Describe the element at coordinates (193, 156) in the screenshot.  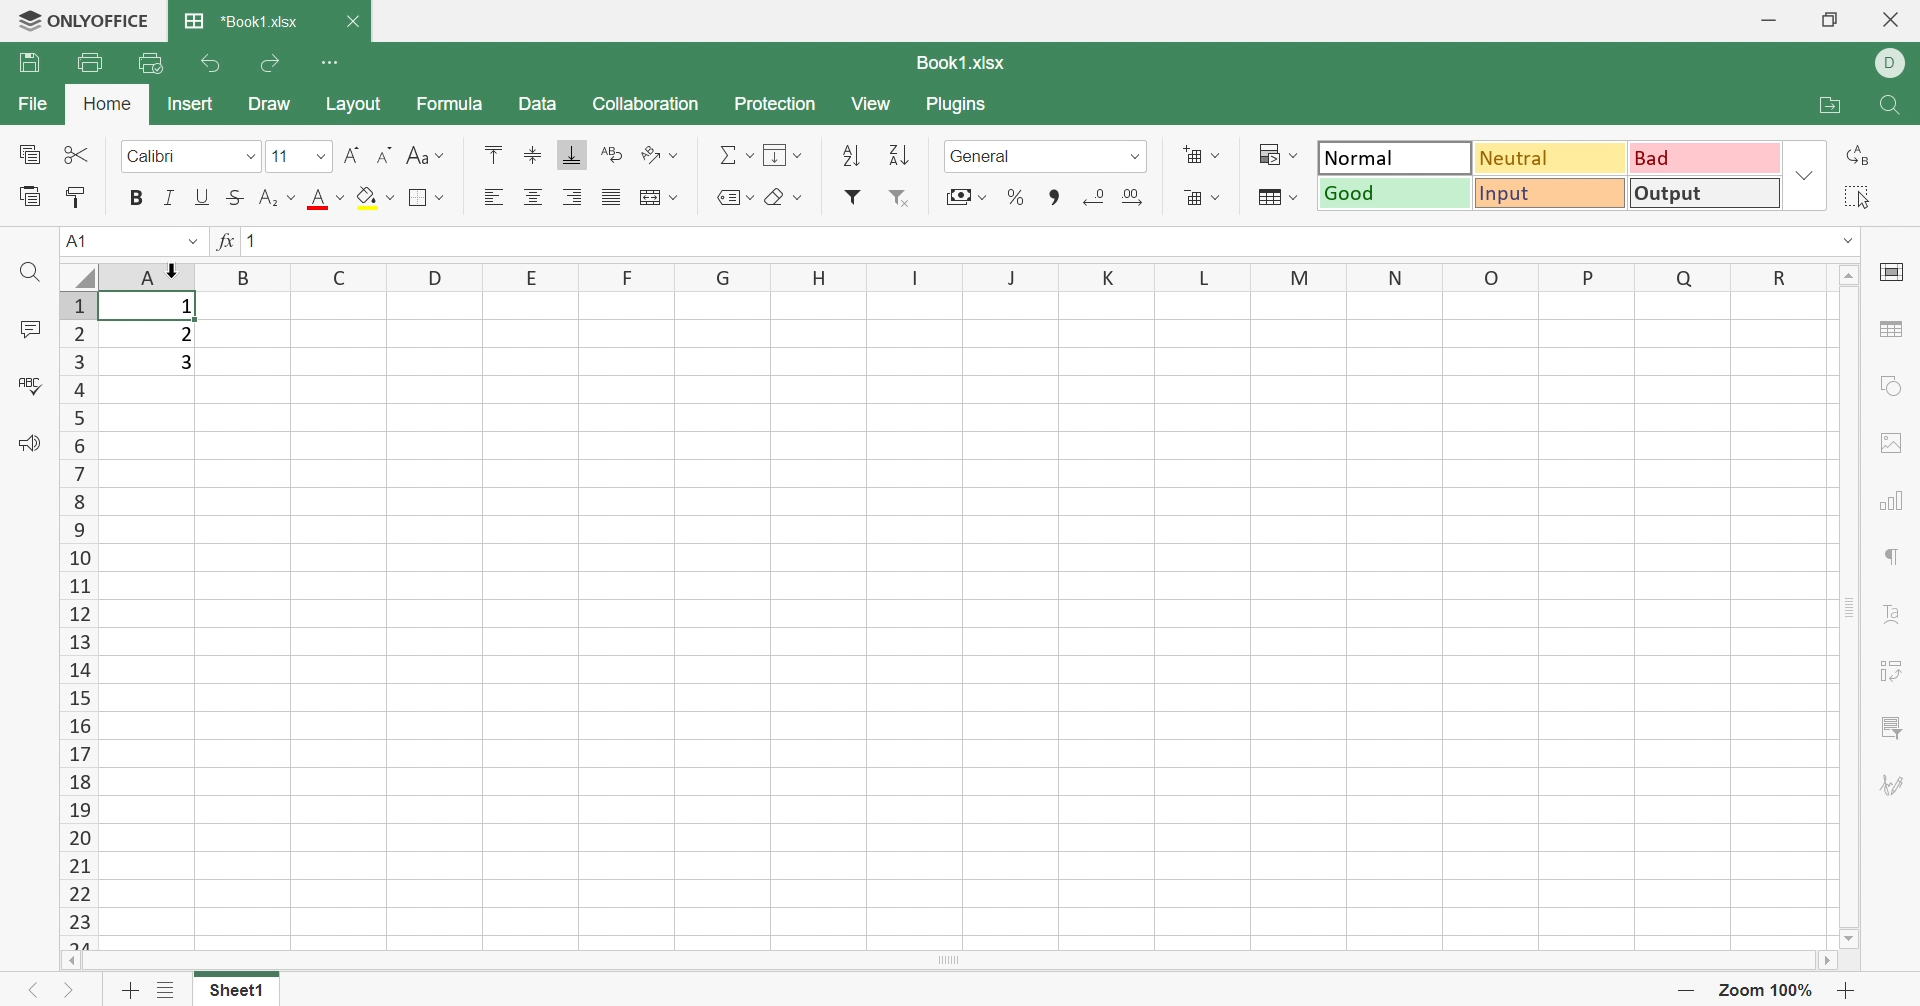
I see `Font` at that location.